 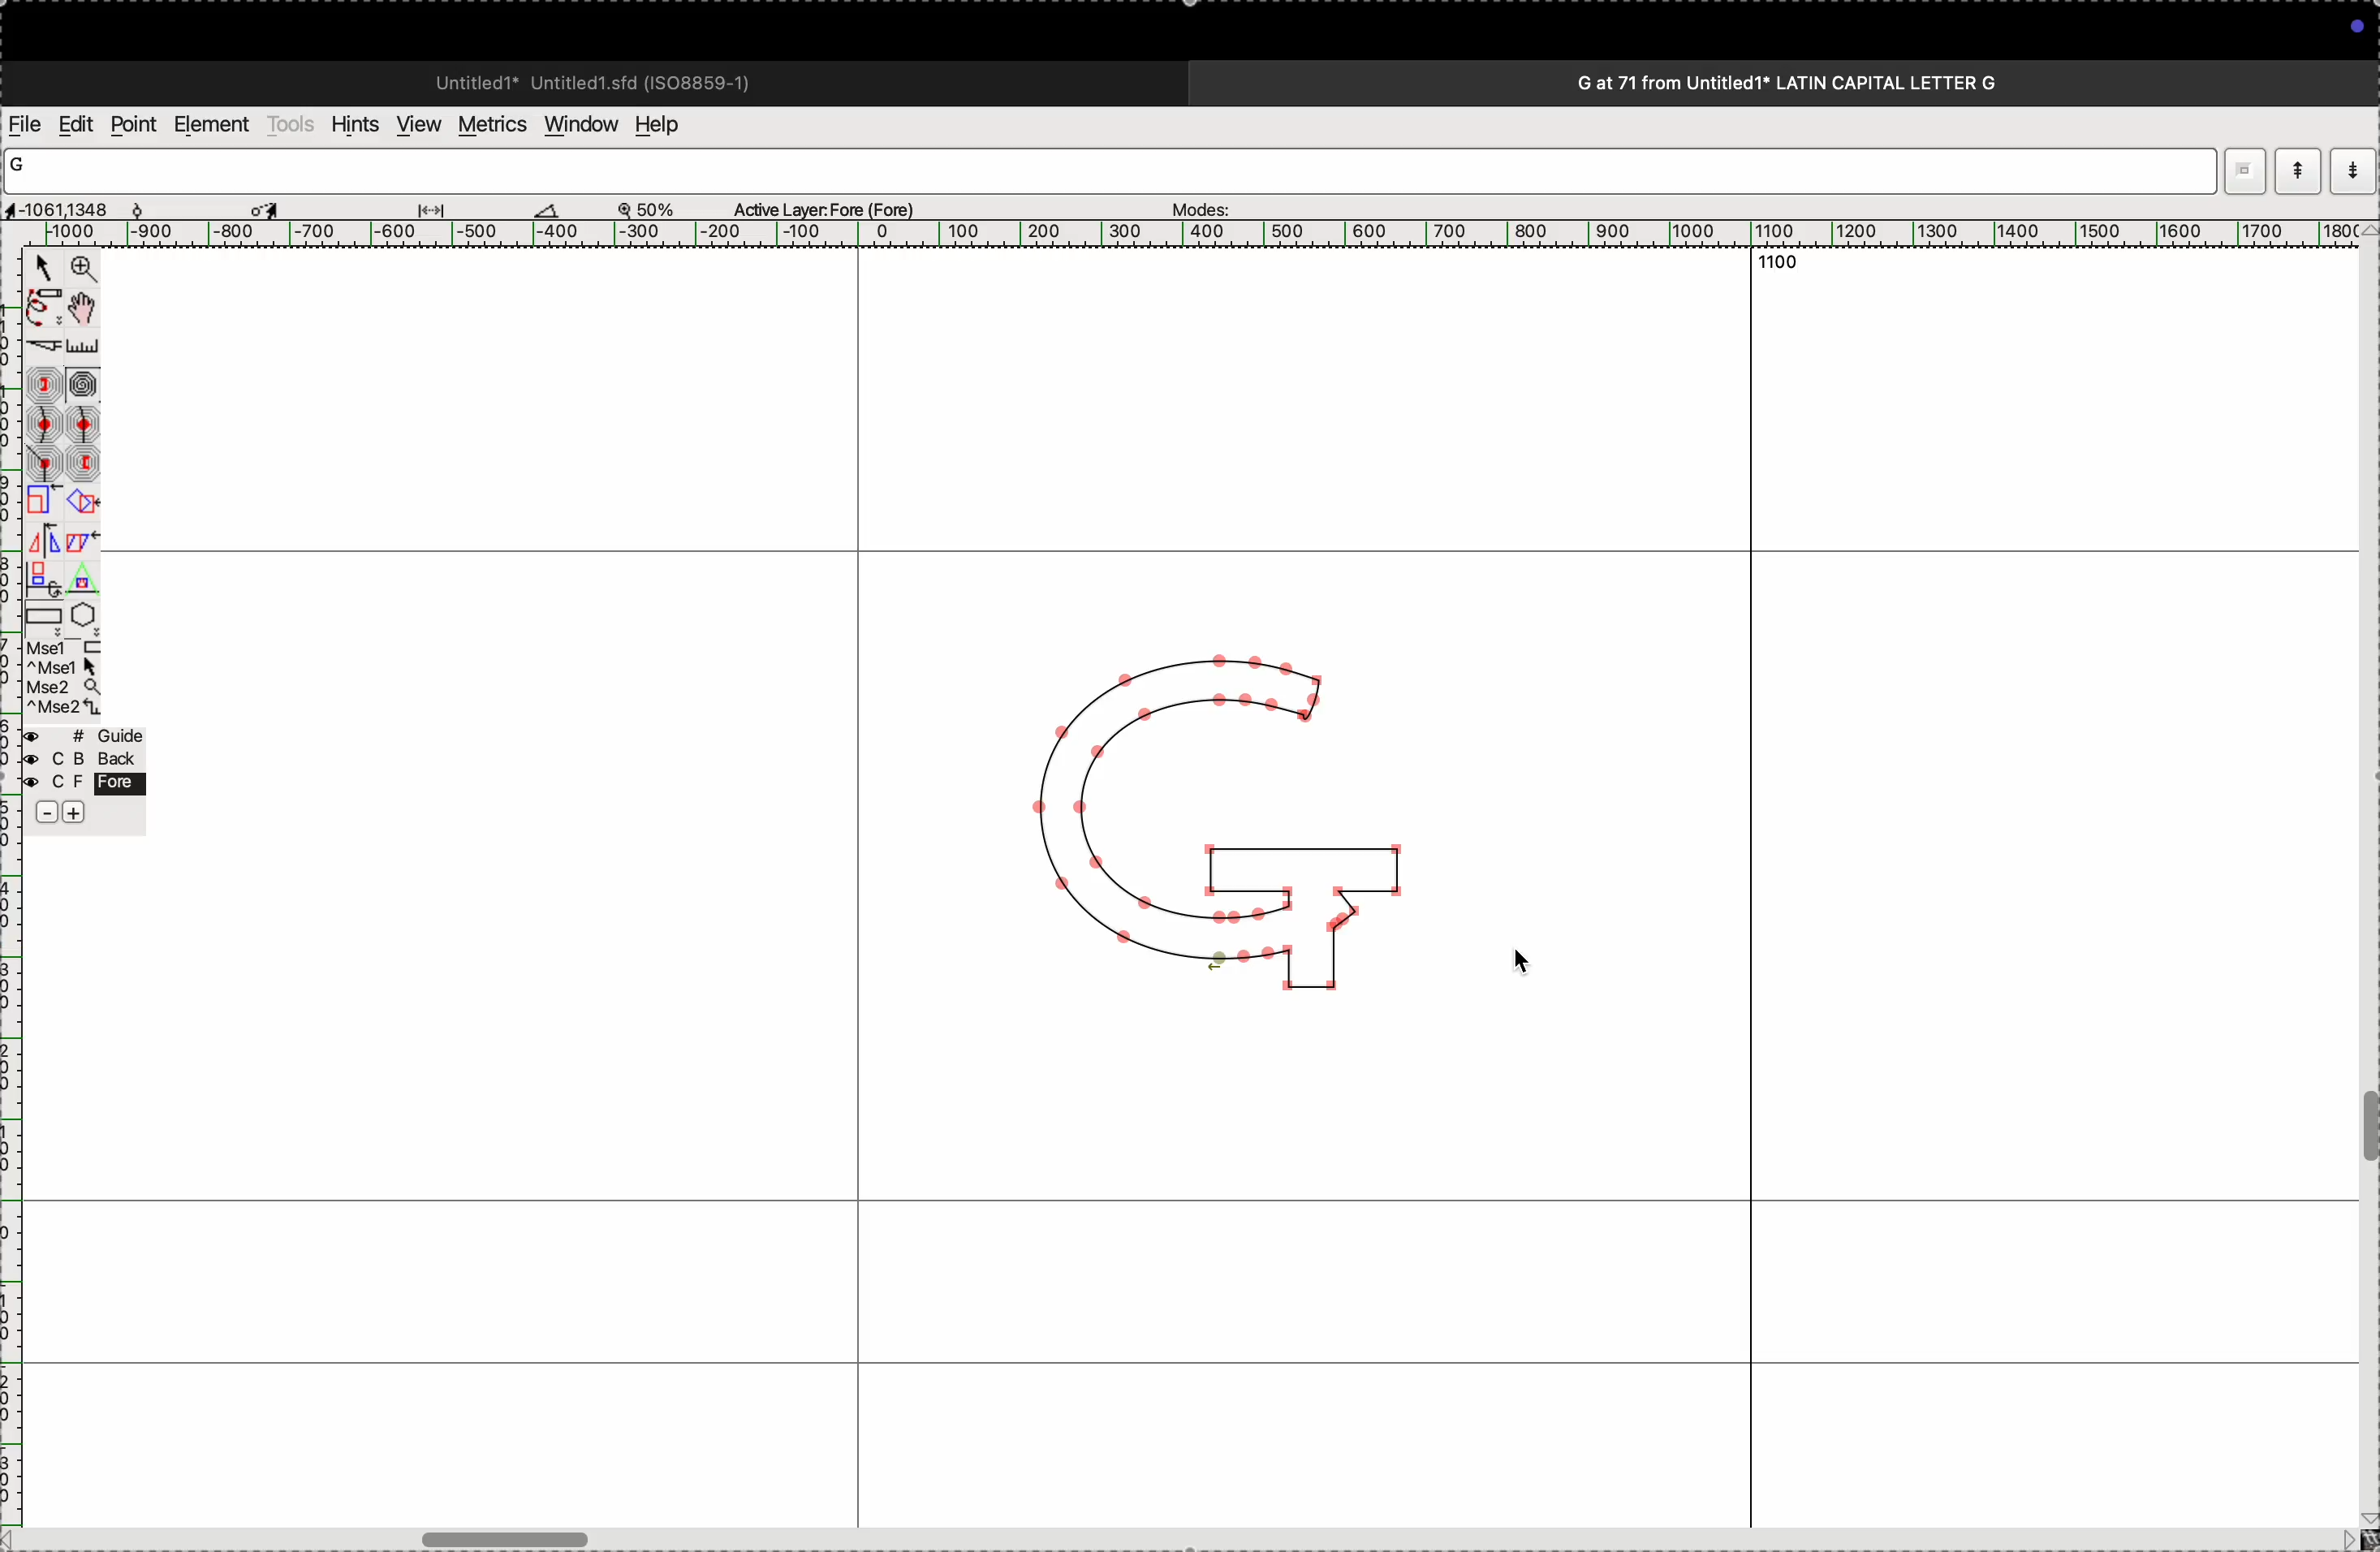 I want to click on G glyph, so click(x=1217, y=827).